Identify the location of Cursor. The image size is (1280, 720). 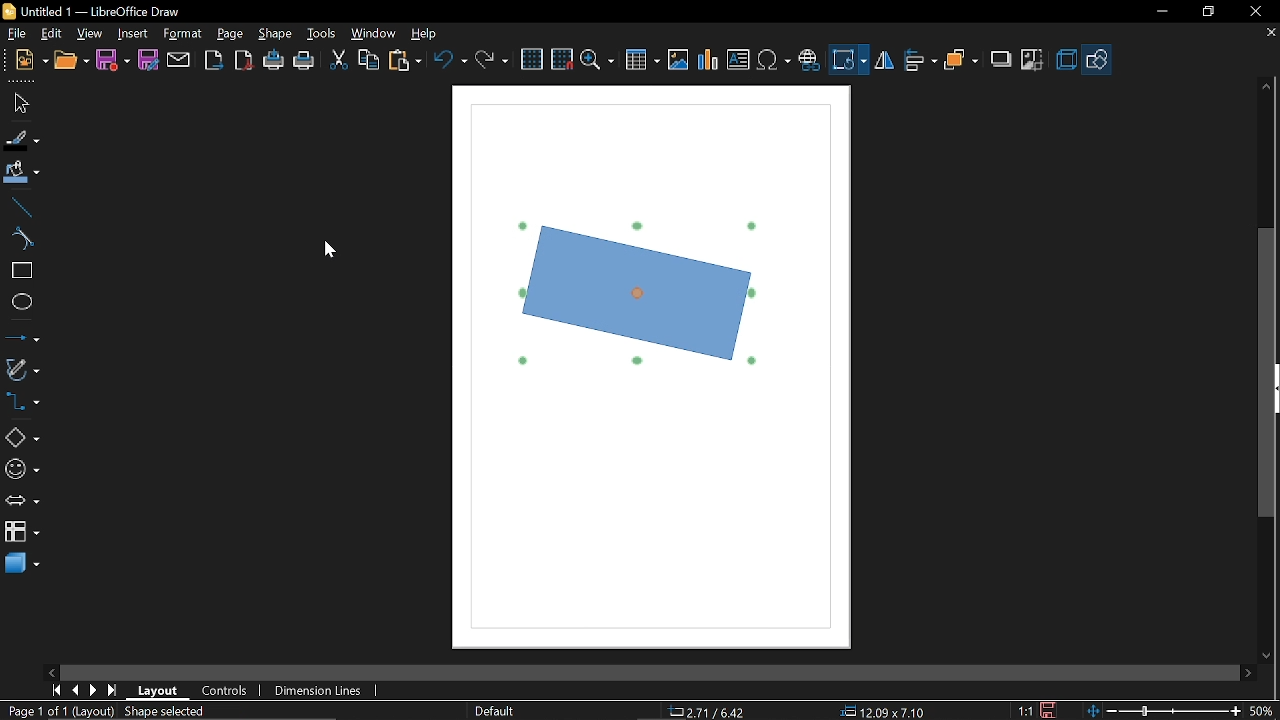
(330, 251).